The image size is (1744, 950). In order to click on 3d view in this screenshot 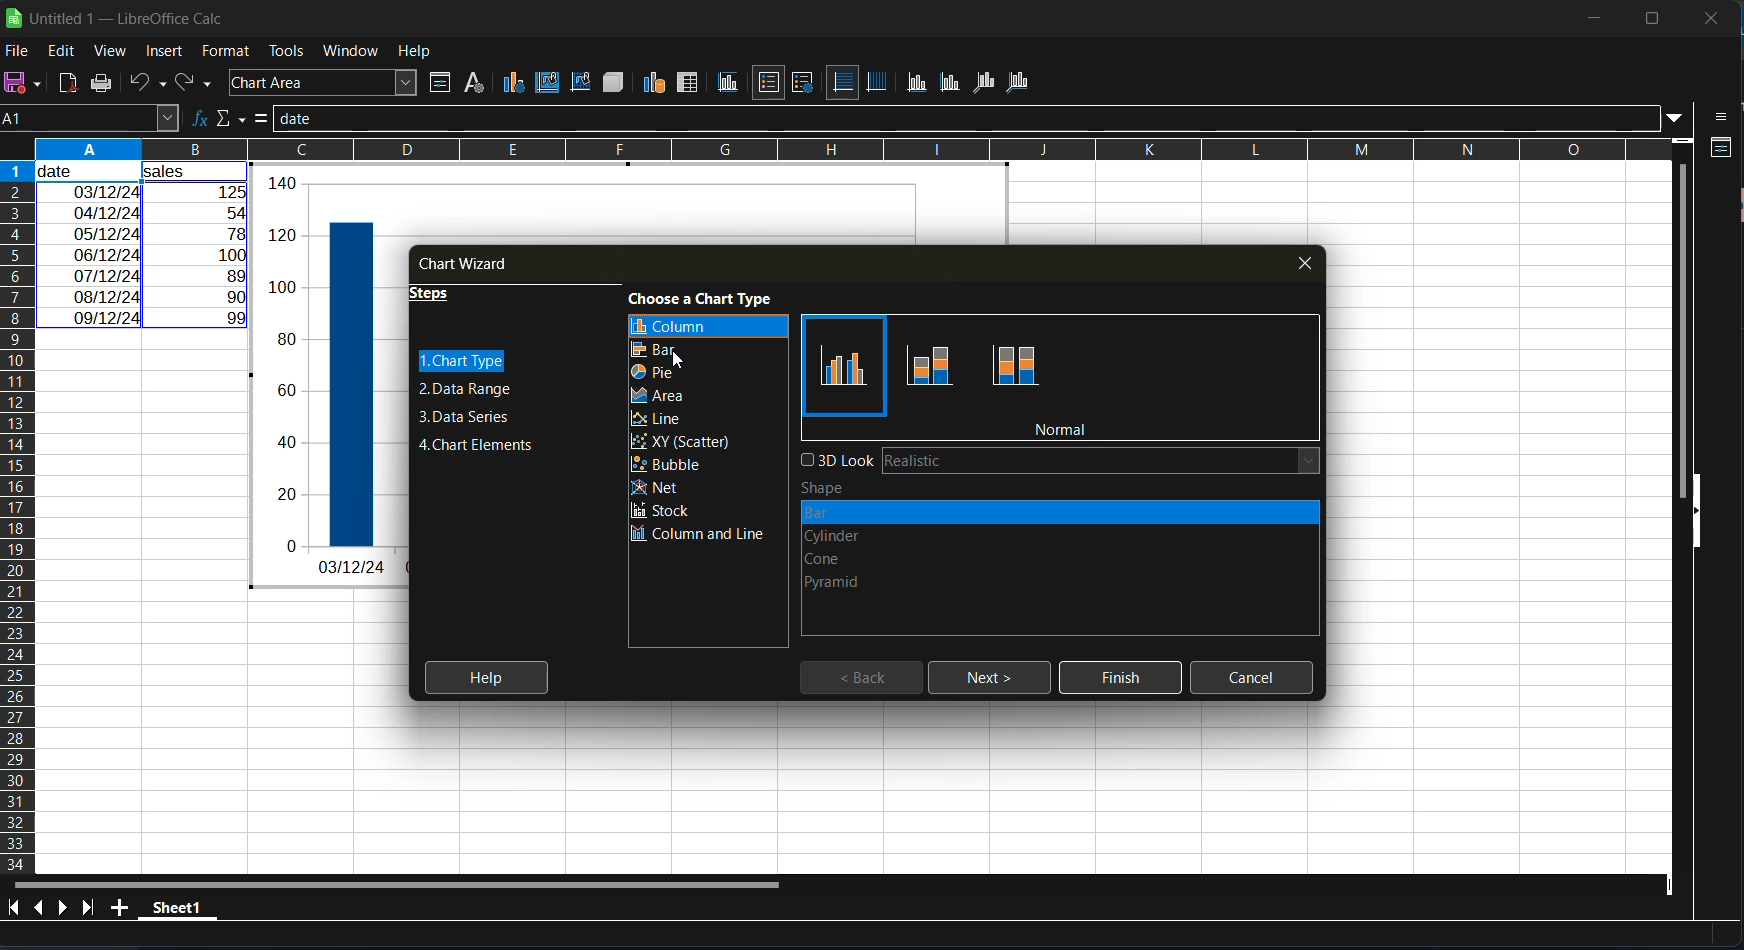, I will do `click(613, 82)`.